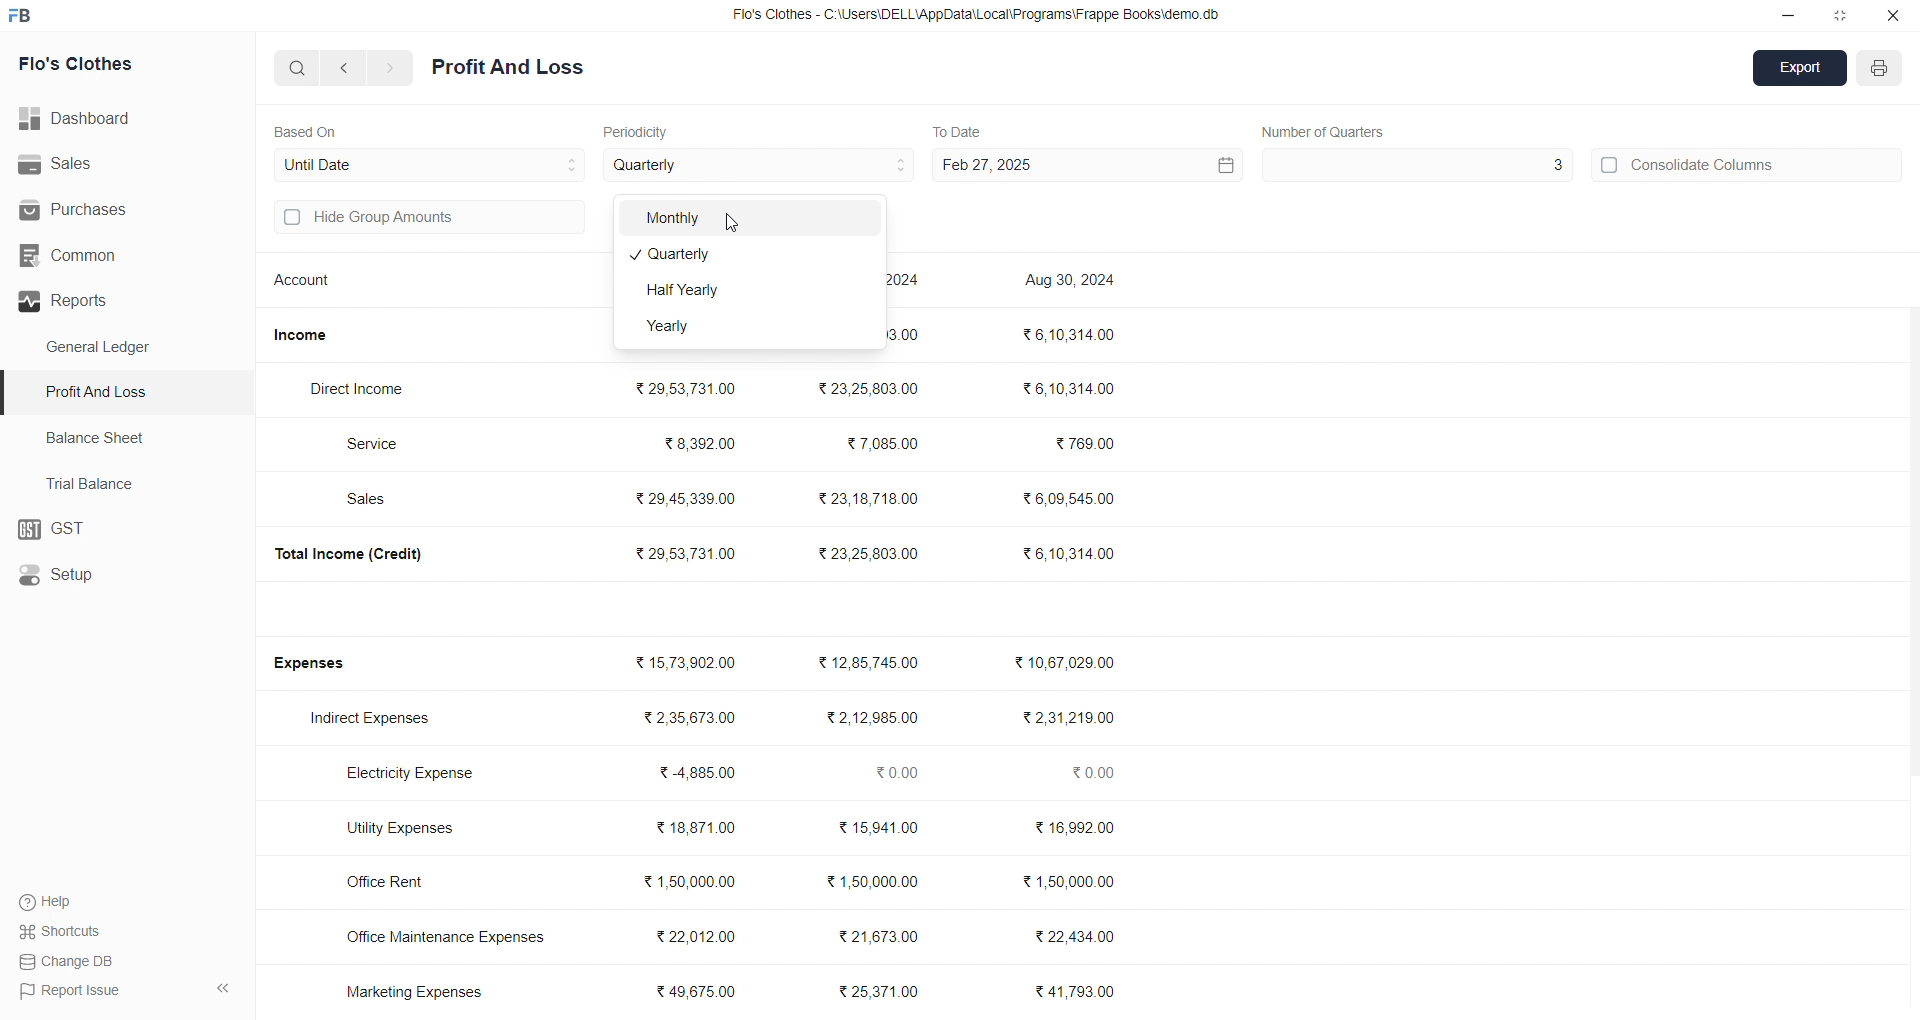  Describe the element at coordinates (322, 664) in the screenshot. I see `Expenses` at that location.